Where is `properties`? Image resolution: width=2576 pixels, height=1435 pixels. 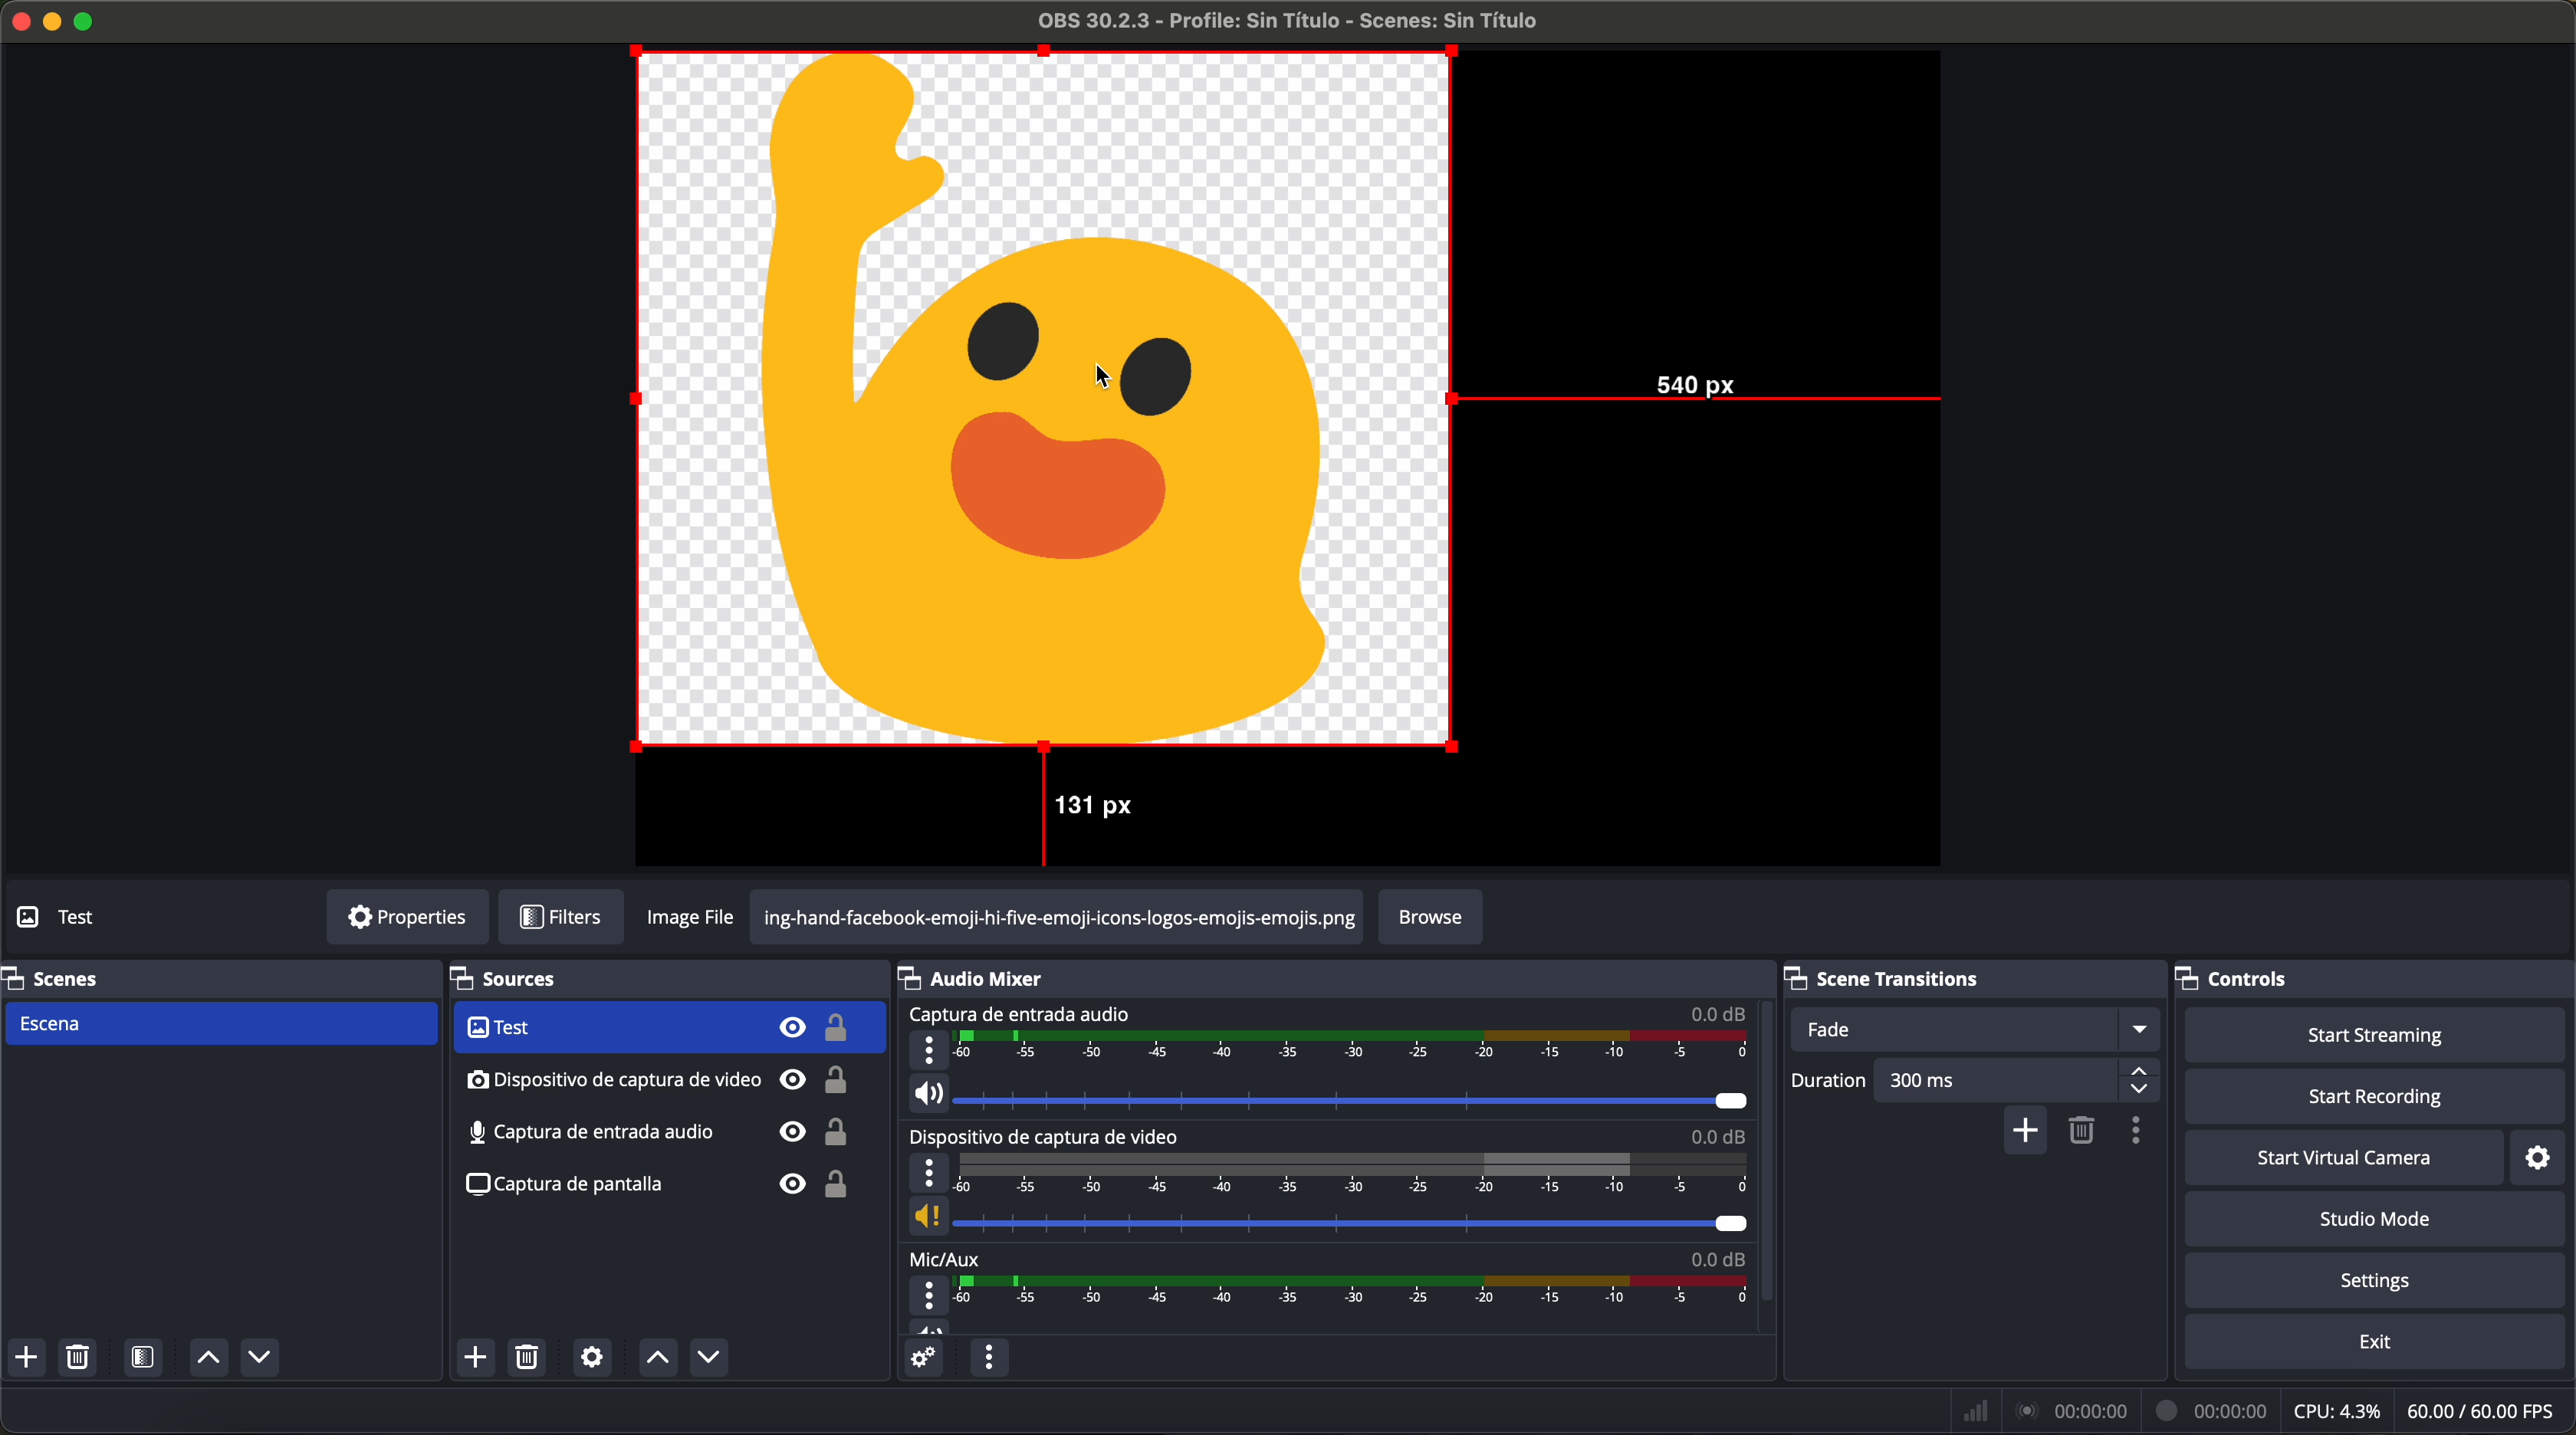
properties is located at coordinates (407, 918).